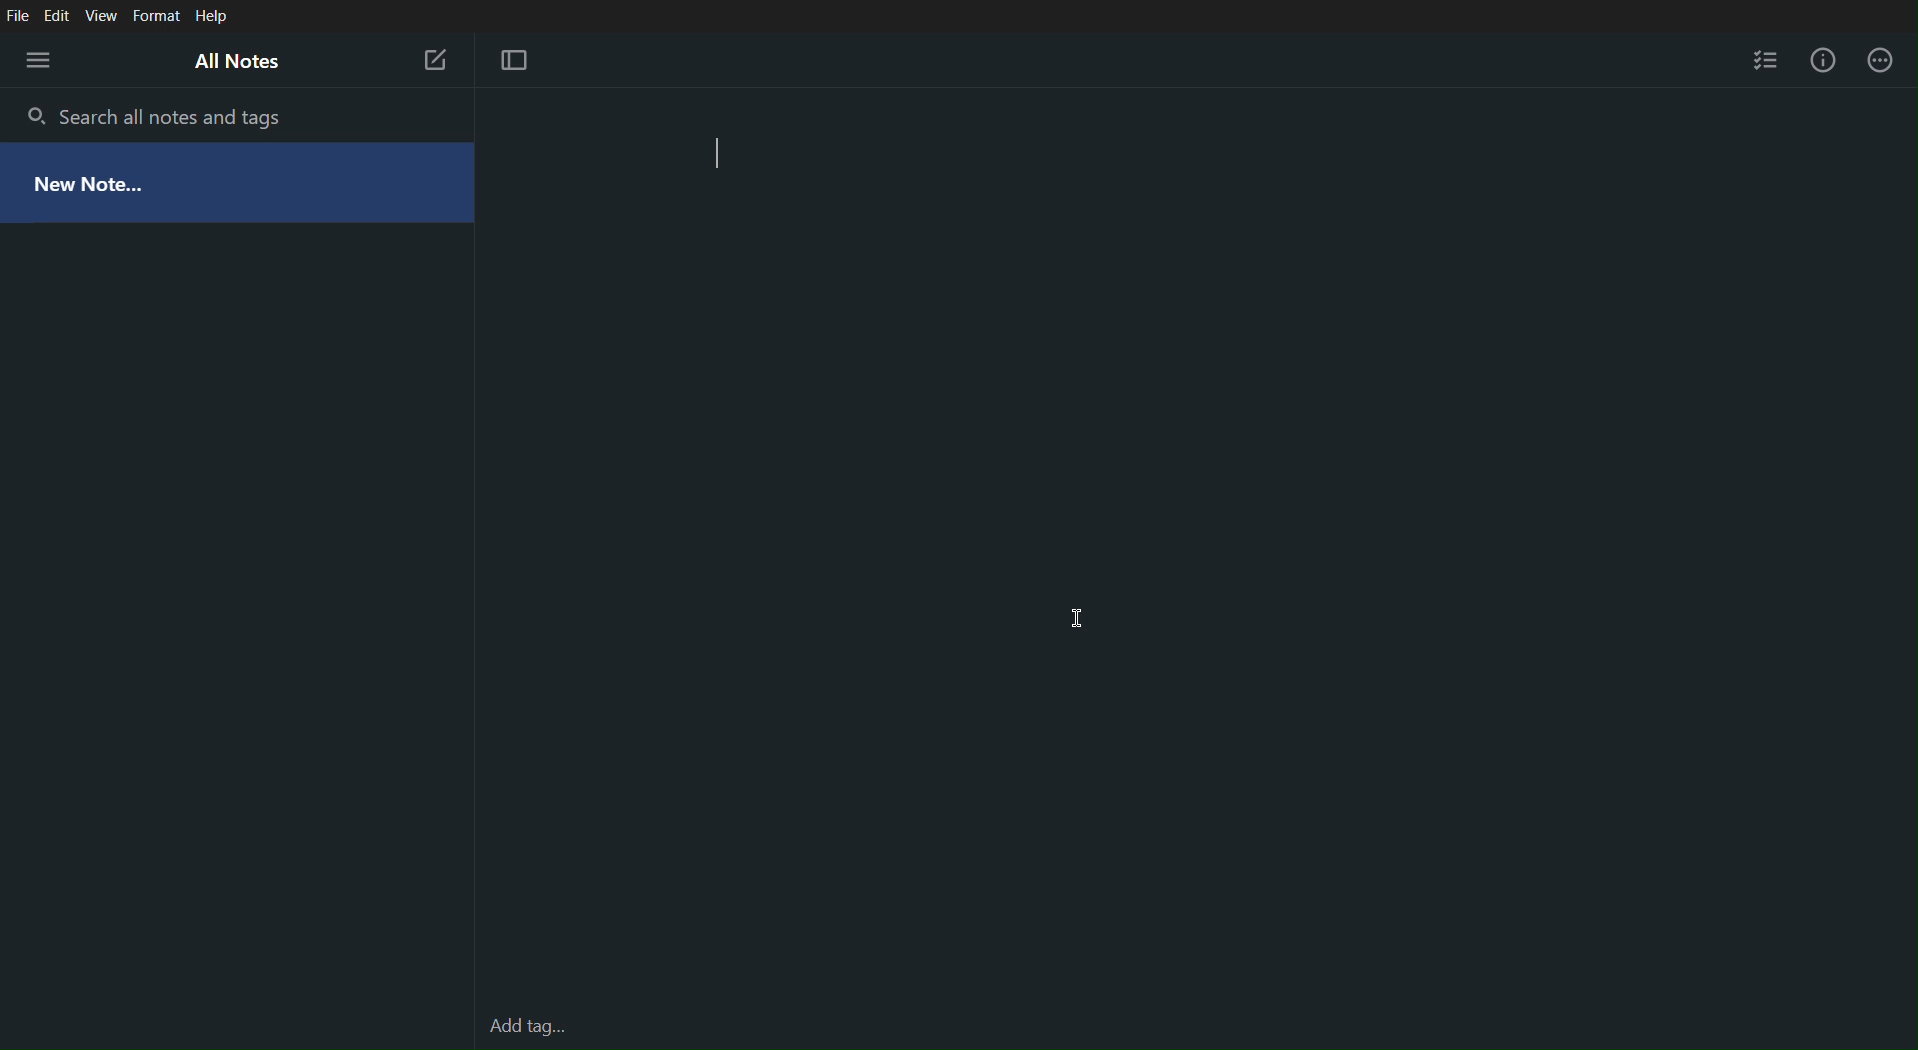  I want to click on New Note, so click(435, 60).